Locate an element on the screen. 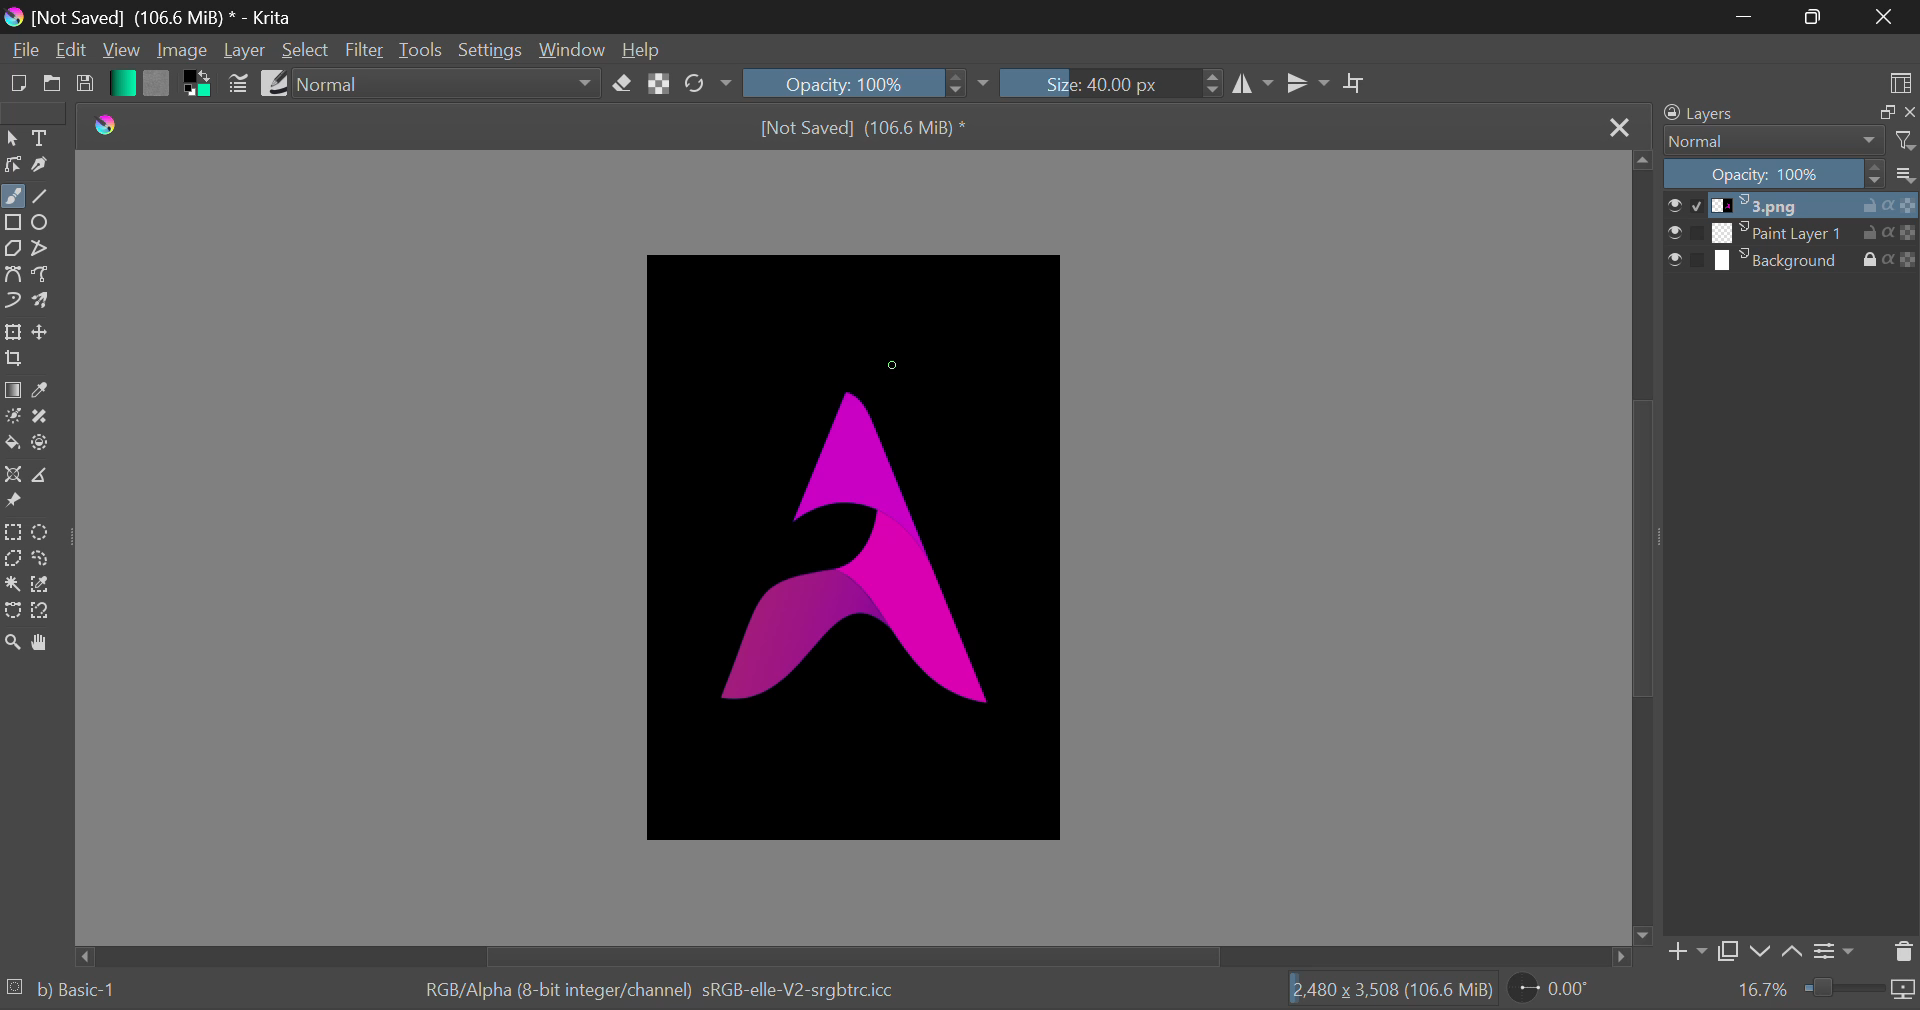 The image size is (1920, 1010). Polylines is located at coordinates (41, 251).